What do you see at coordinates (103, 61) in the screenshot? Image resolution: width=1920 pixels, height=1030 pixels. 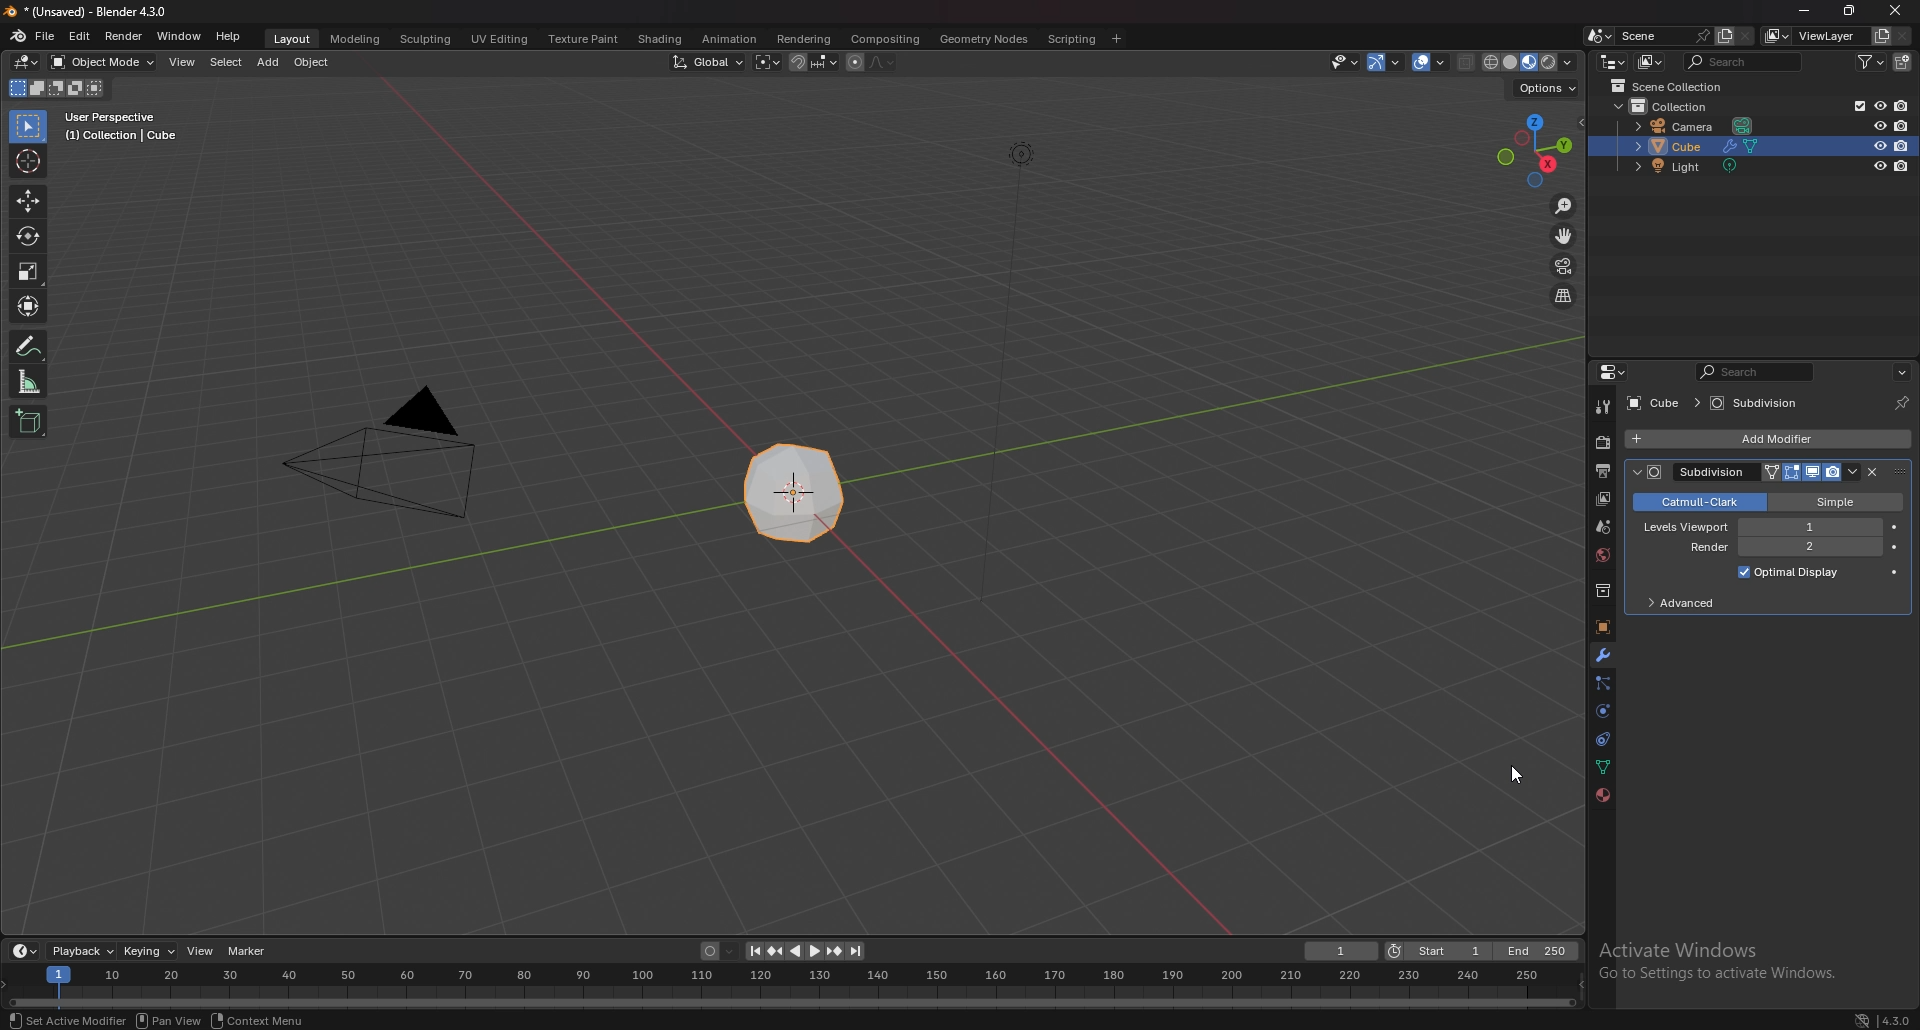 I see `object mode` at bounding box center [103, 61].